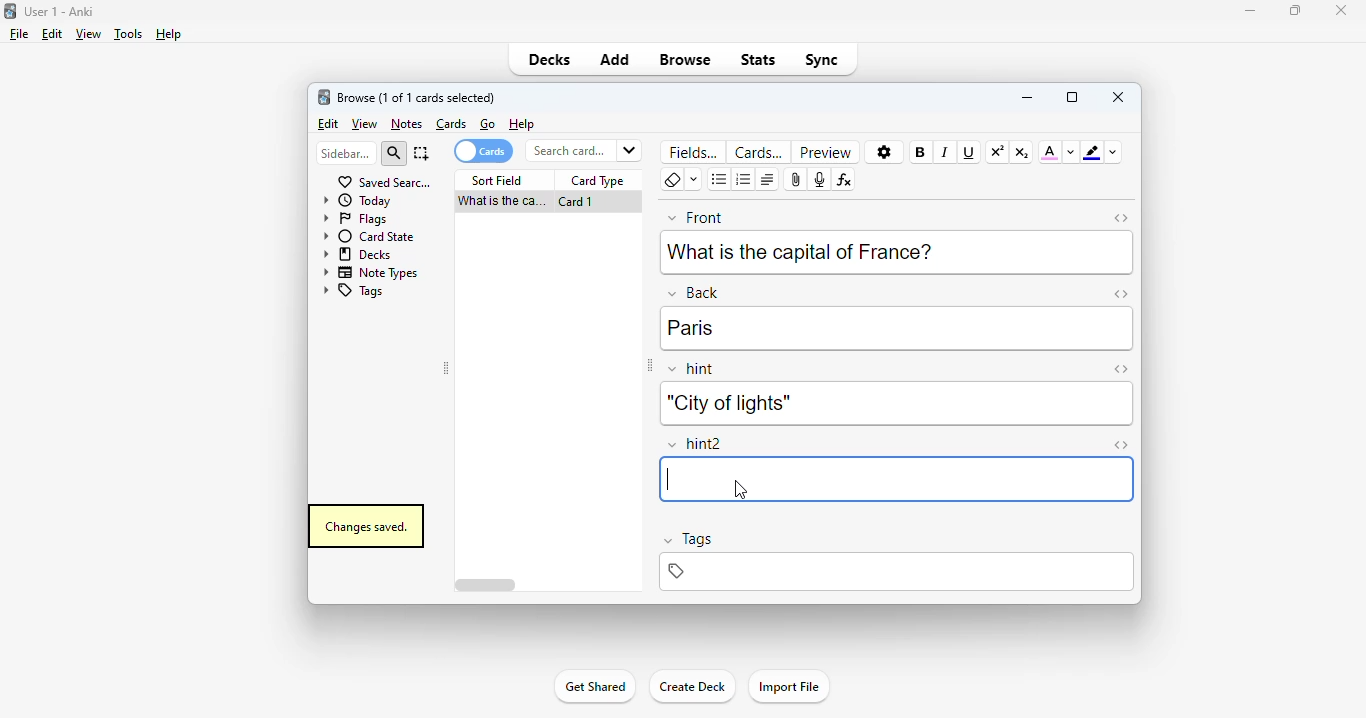  What do you see at coordinates (550, 59) in the screenshot?
I see `decks` at bounding box center [550, 59].